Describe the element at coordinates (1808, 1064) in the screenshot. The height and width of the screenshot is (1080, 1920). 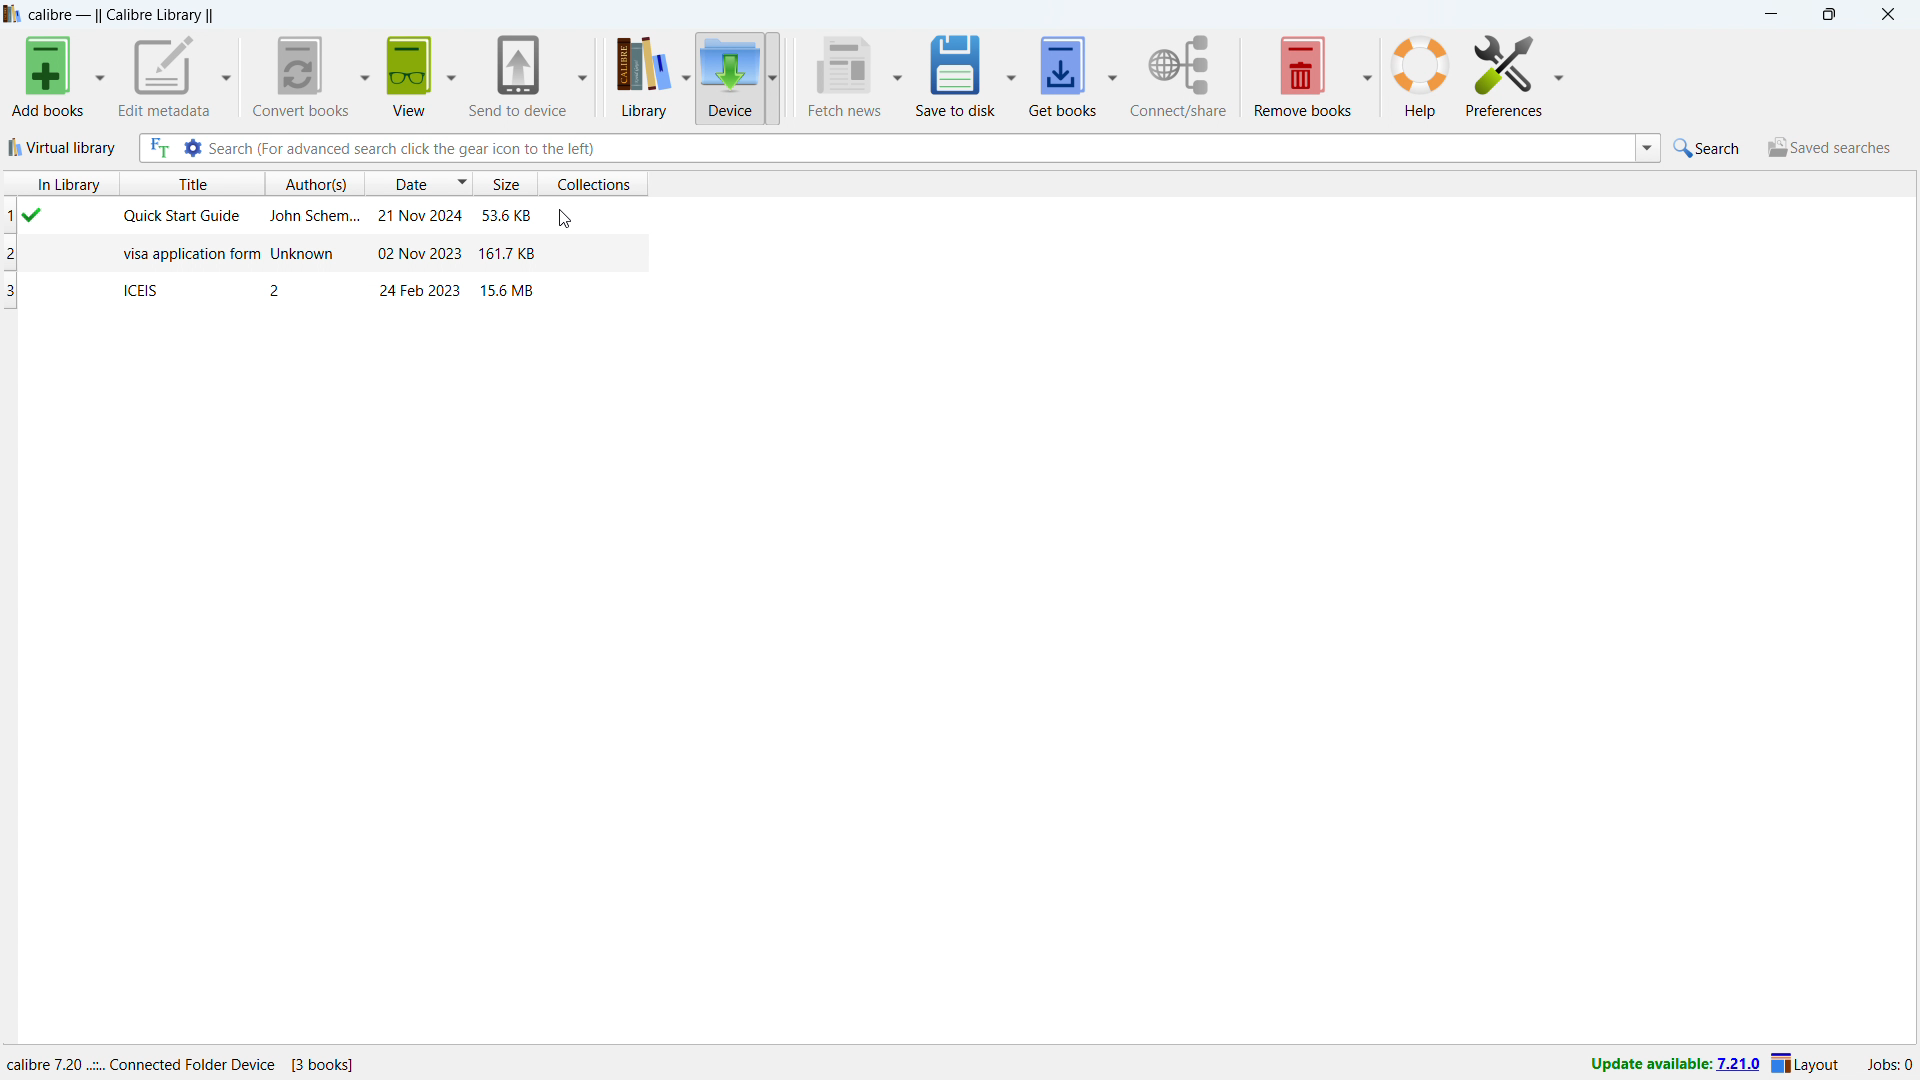
I see `layout` at that location.